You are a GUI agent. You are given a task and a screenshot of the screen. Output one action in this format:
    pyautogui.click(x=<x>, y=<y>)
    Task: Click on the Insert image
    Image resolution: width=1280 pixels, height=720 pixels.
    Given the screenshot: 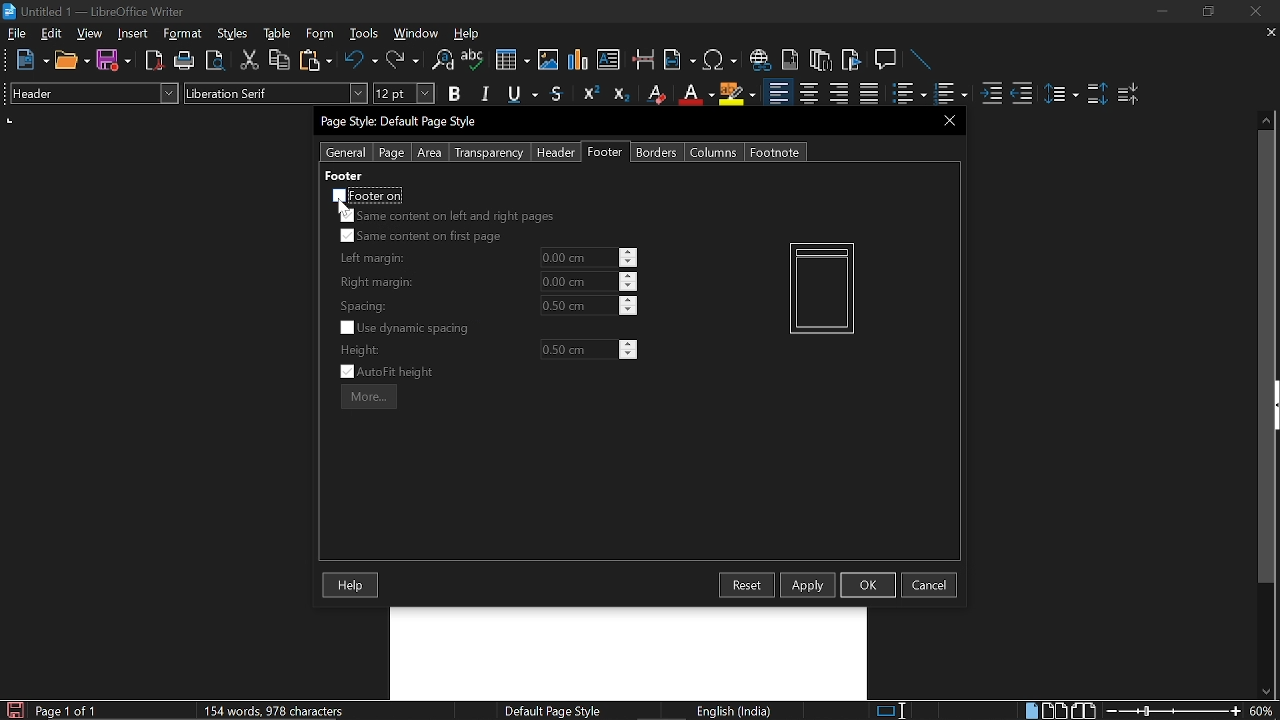 What is the action you would take?
    pyautogui.click(x=550, y=59)
    